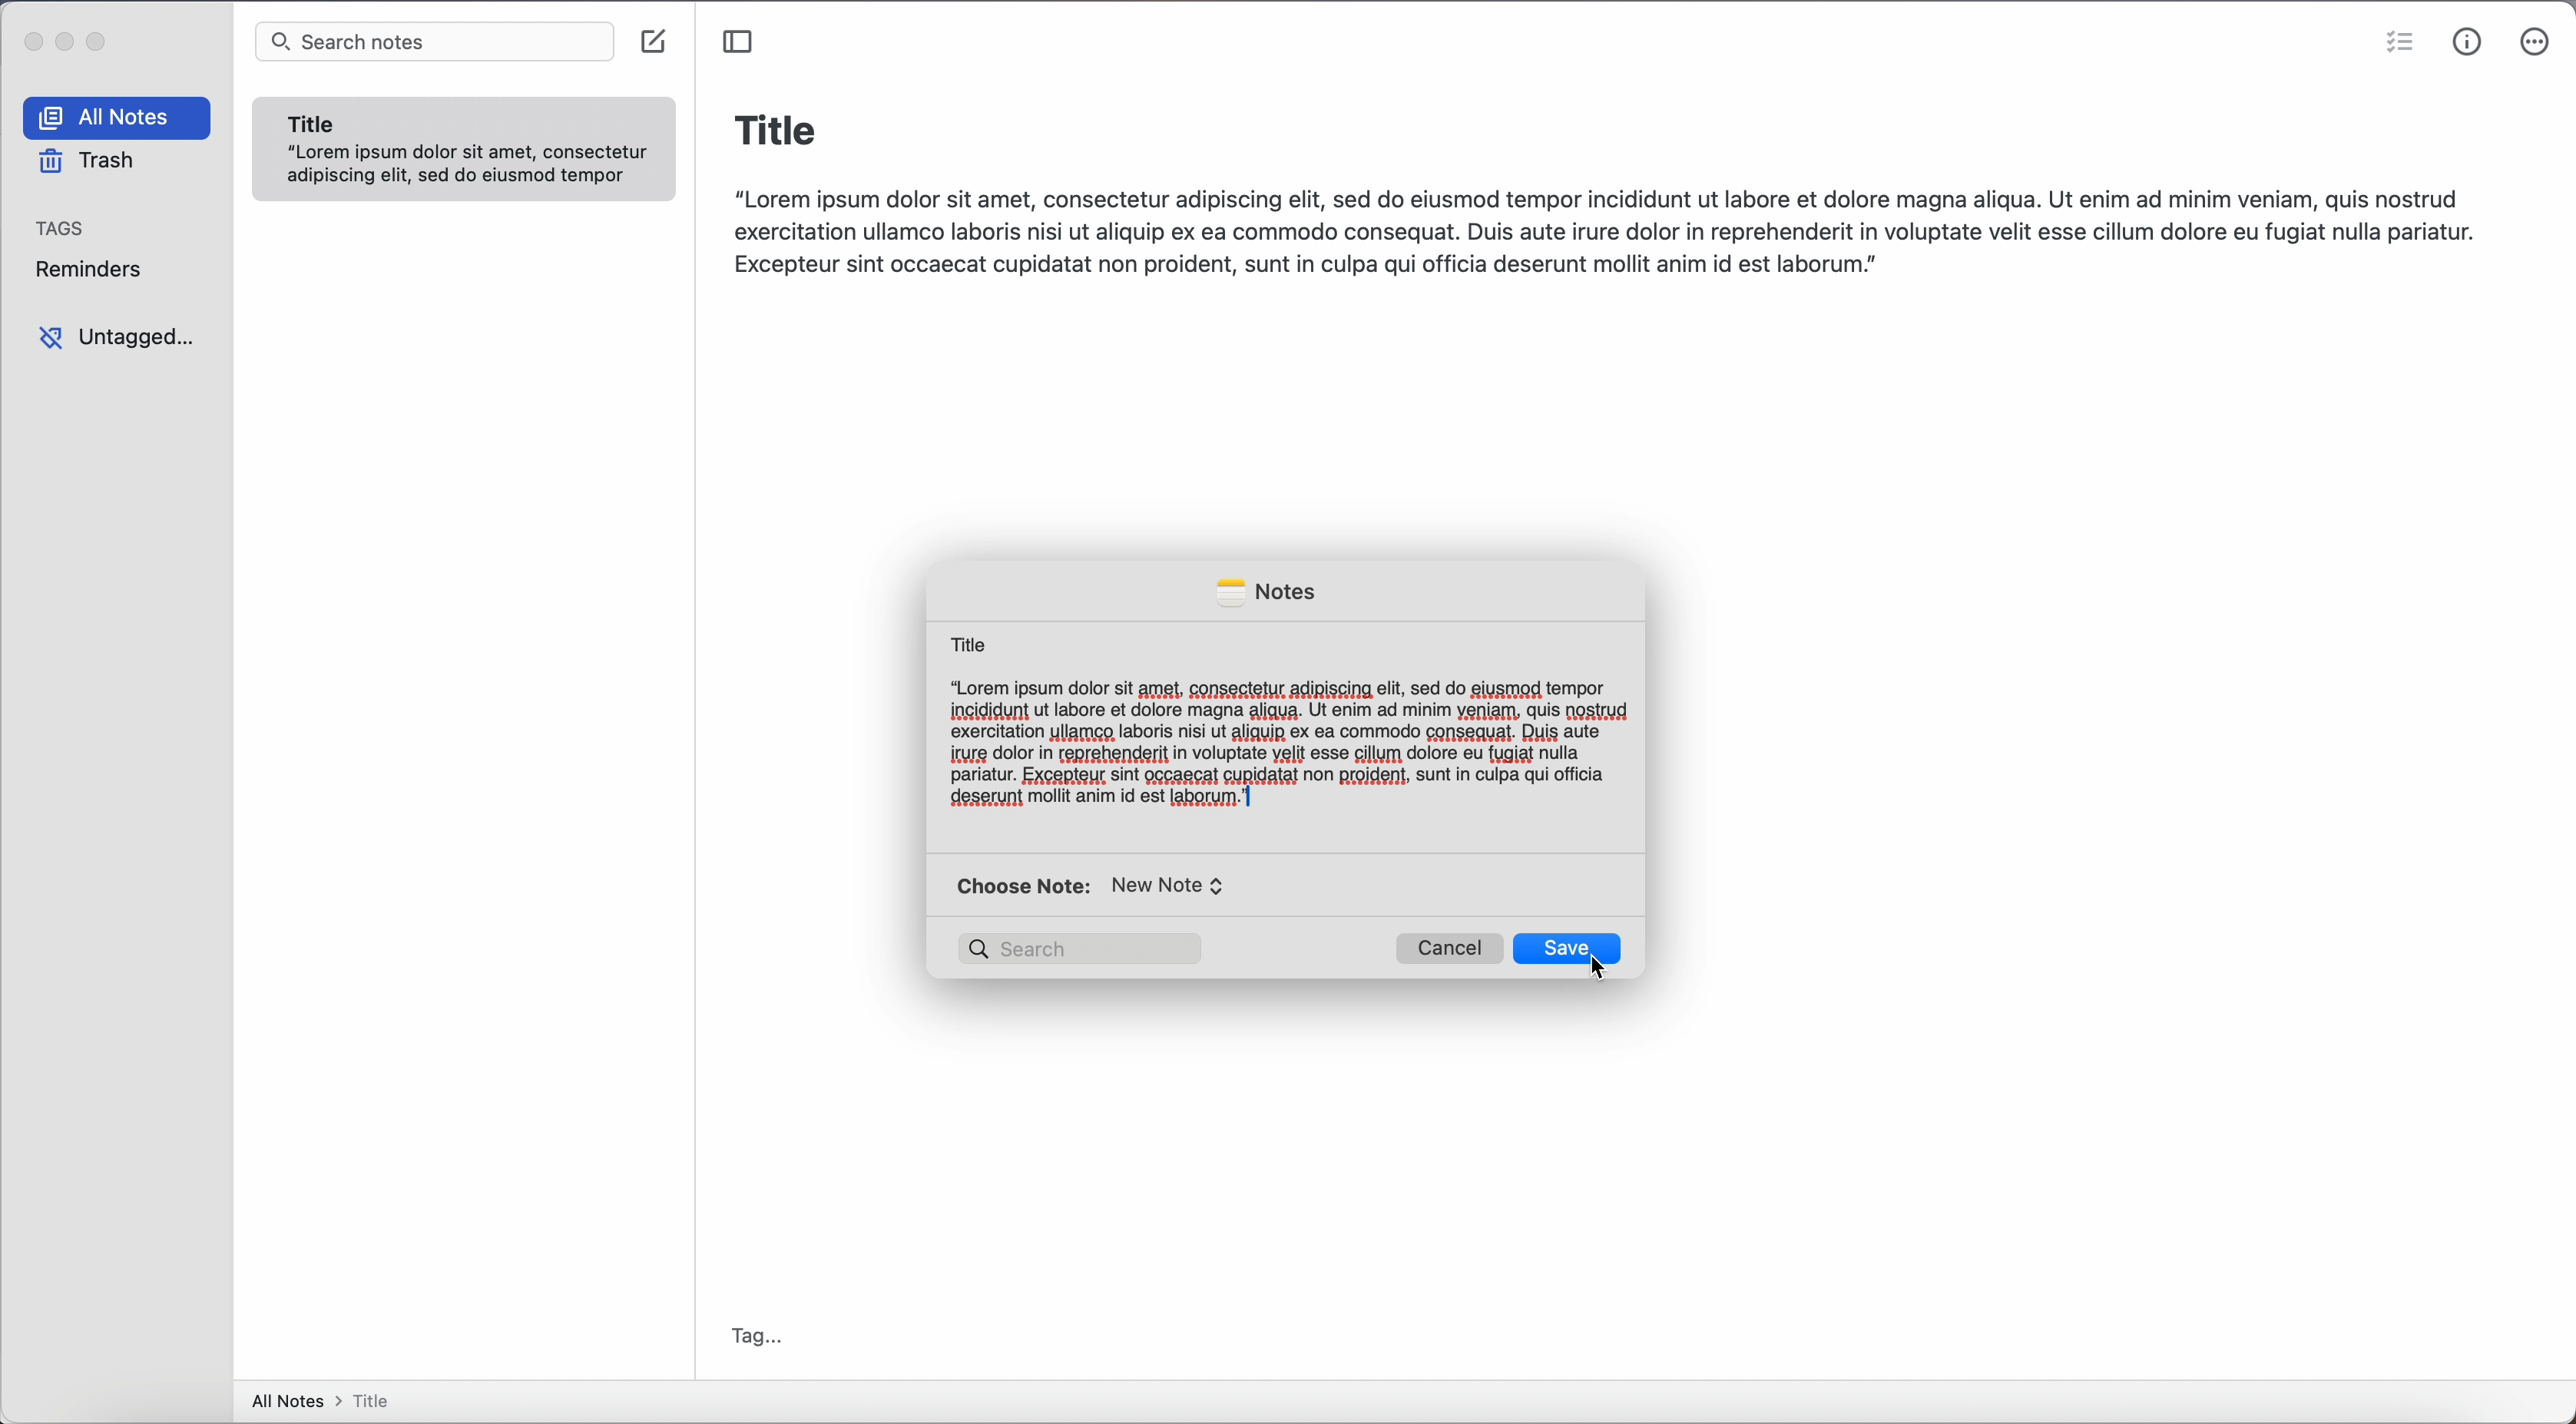 This screenshot has width=2576, height=1424. What do you see at coordinates (85, 162) in the screenshot?
I see `trash` at bounding box center [85, 162].